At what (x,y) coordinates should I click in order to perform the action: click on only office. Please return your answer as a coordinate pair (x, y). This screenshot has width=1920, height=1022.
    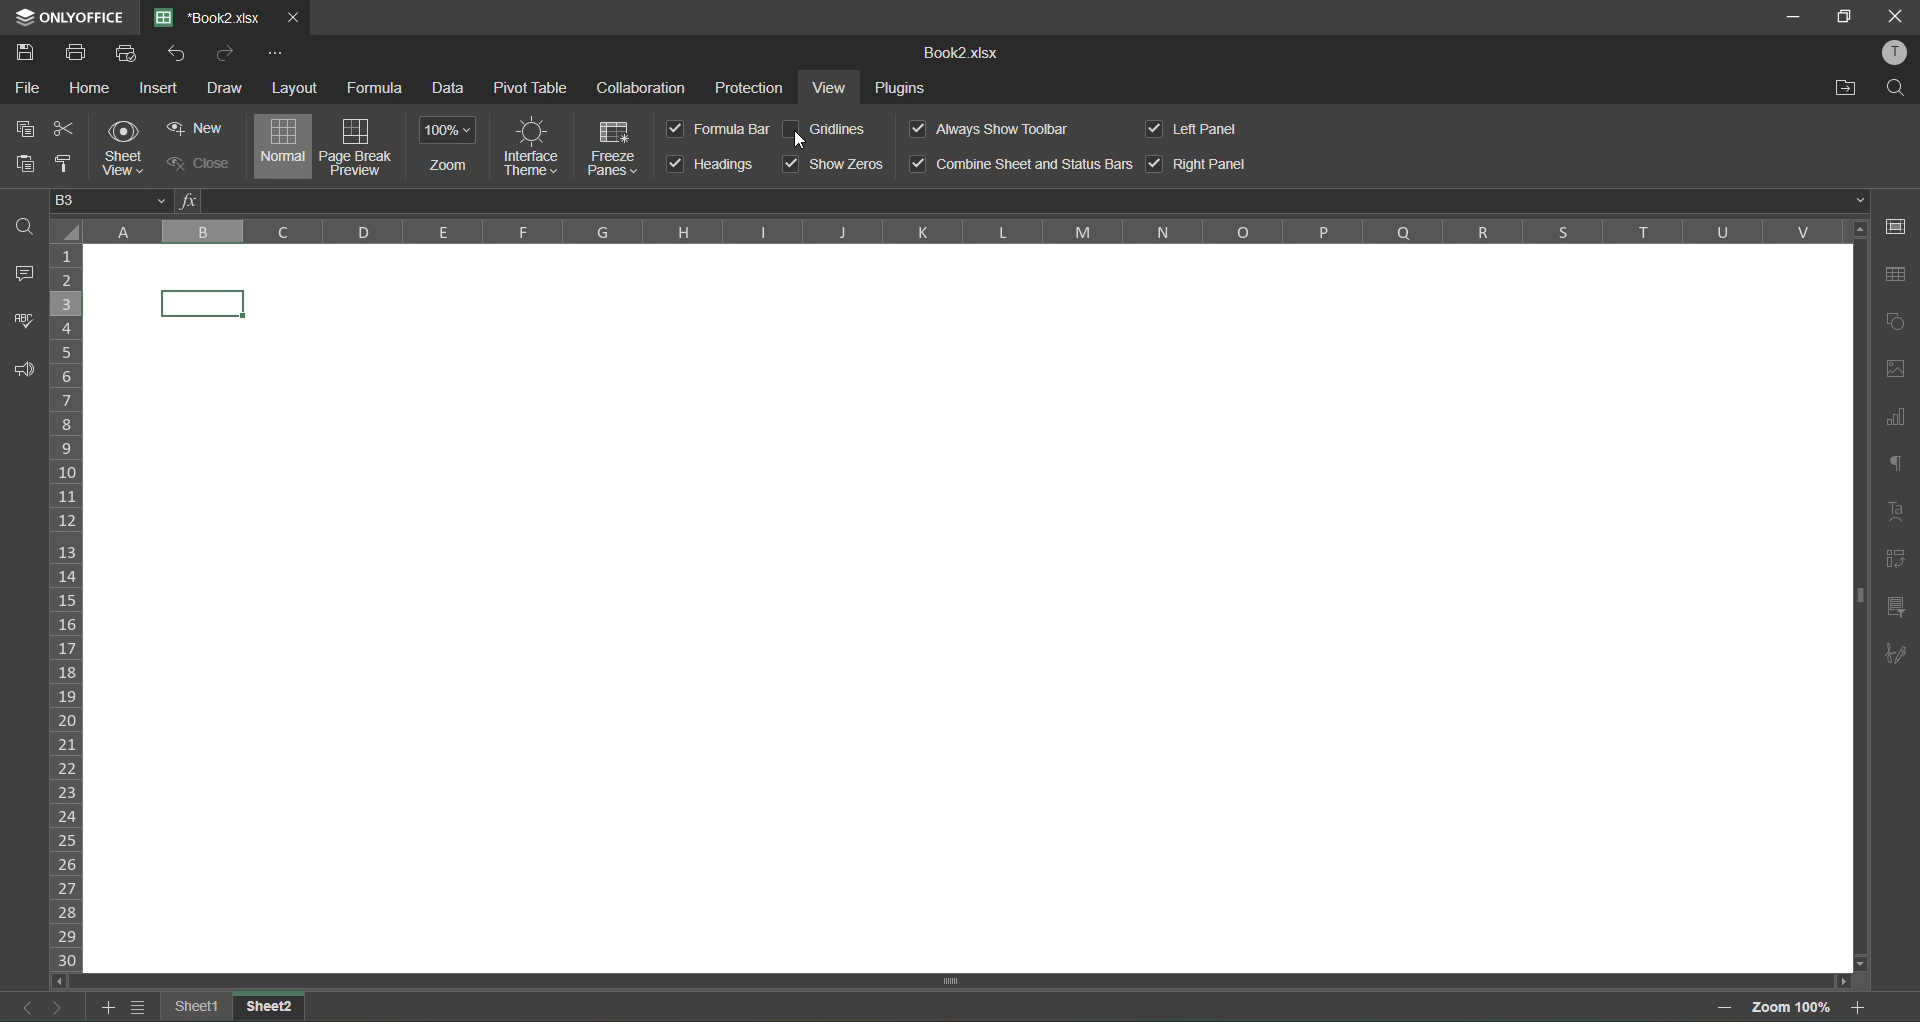
    Looking at the image, I should click on (68, 15).